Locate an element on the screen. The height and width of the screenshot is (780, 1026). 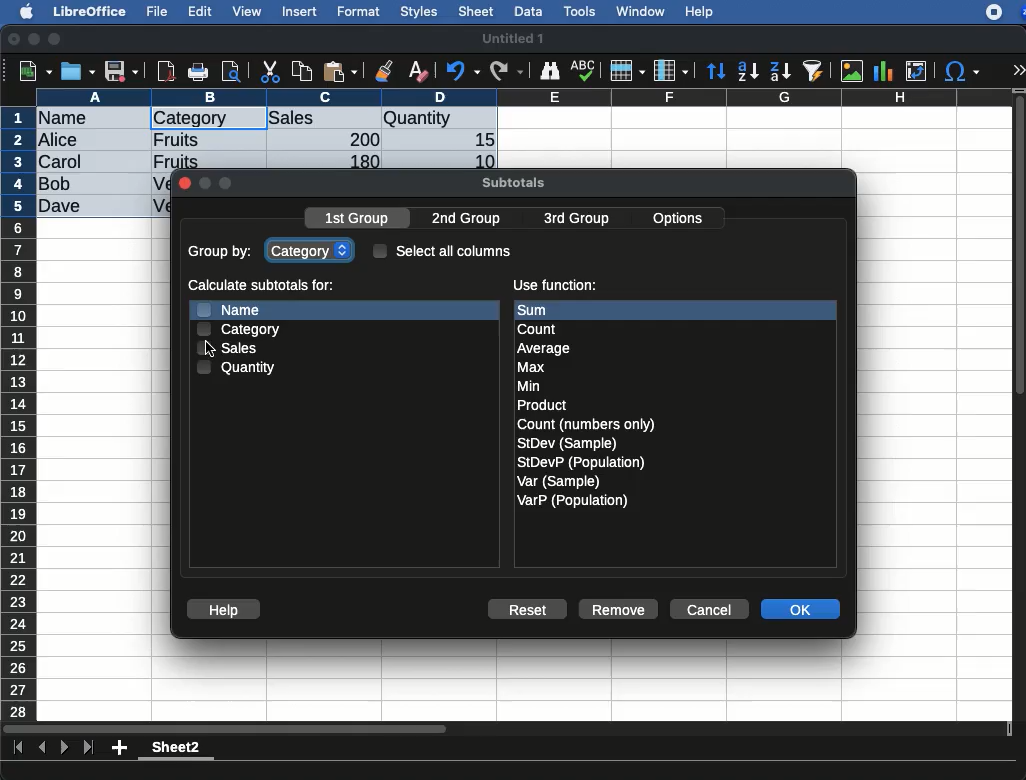
Count is located at coordinates (540, 329).